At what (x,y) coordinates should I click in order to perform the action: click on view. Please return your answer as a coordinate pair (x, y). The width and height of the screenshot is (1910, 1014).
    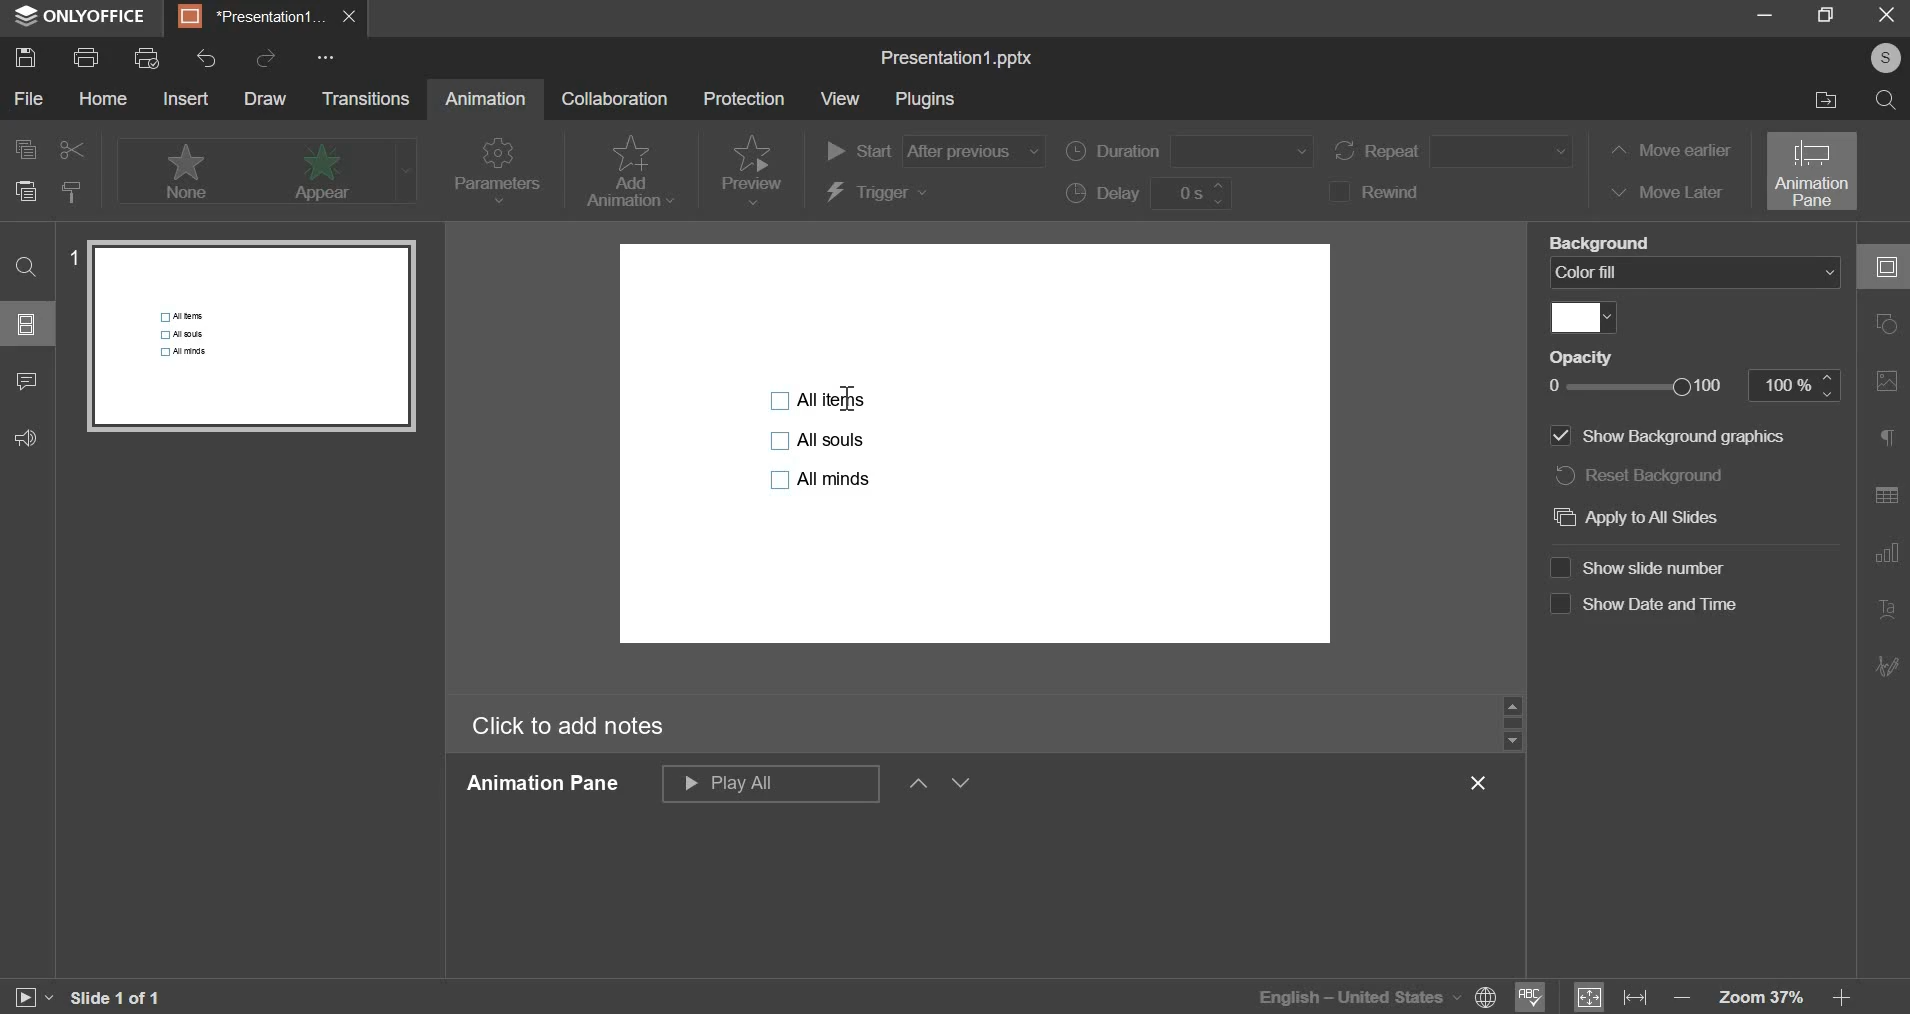
    Looking at the image, I should click on (841, 99).